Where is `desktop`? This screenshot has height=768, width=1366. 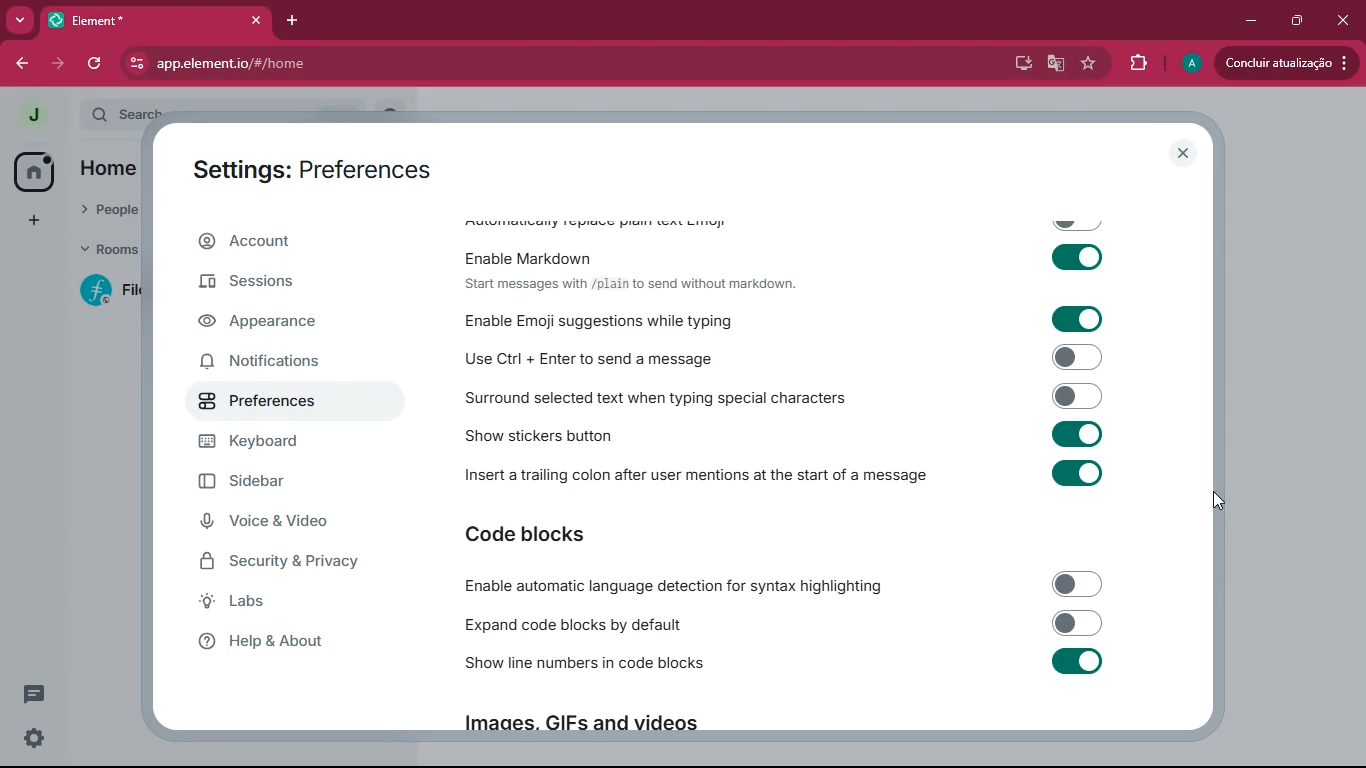
desktop is located at coordinates (1021, 64).